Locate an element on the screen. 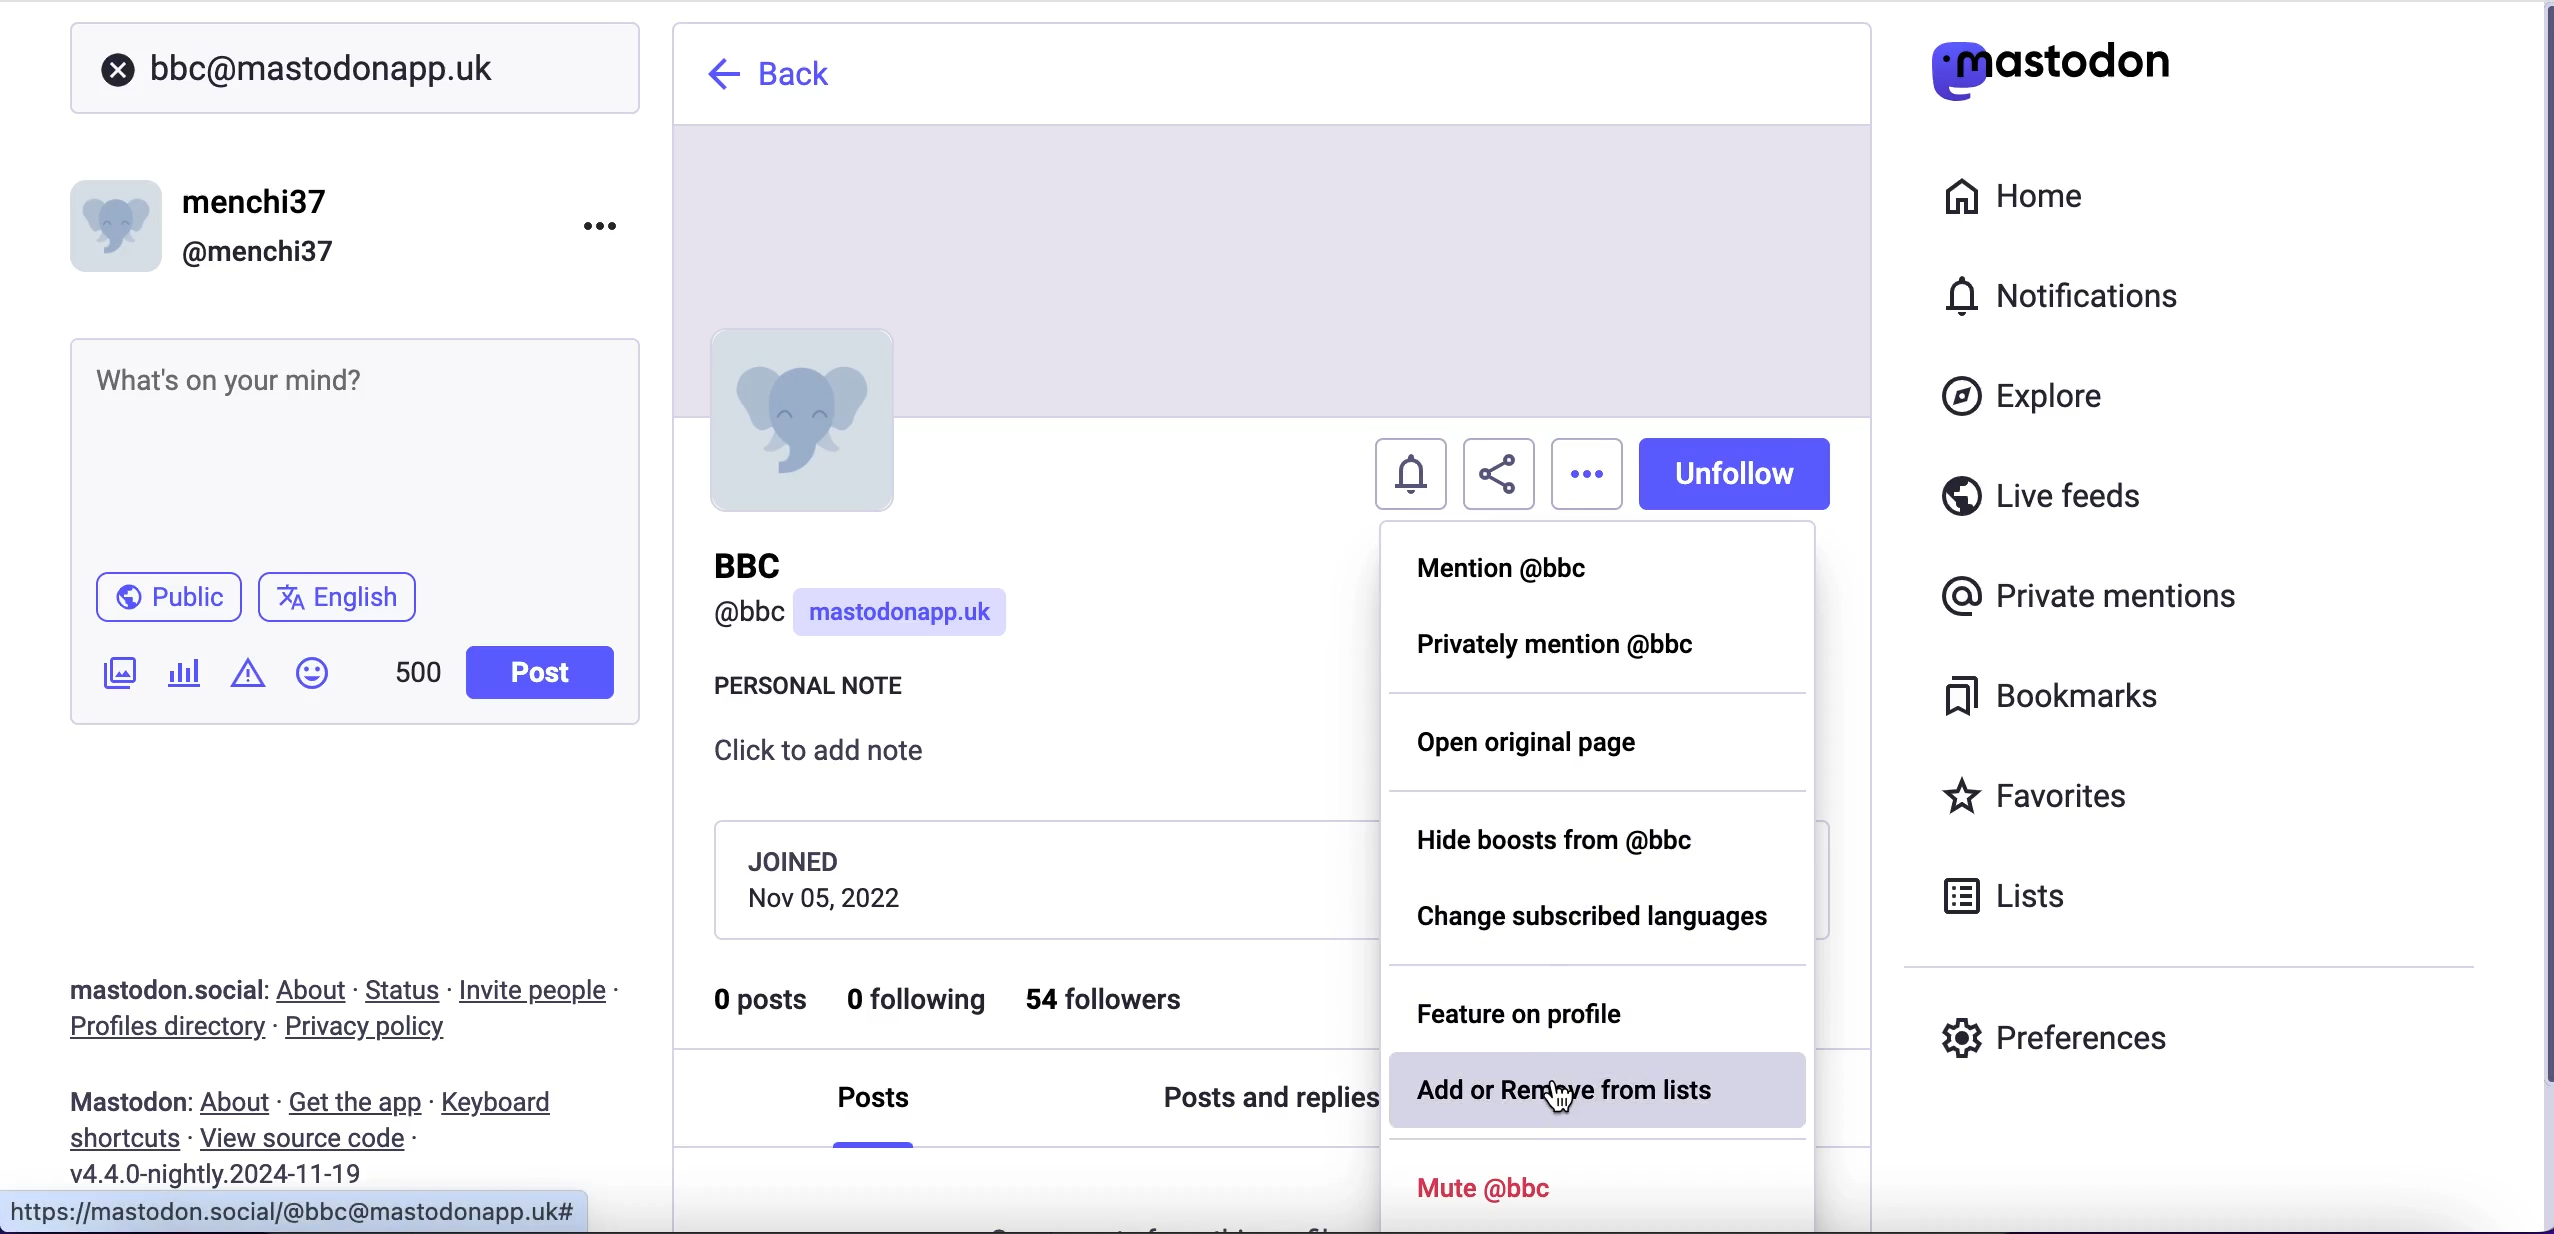  characters is located at coordinates (418, 676).